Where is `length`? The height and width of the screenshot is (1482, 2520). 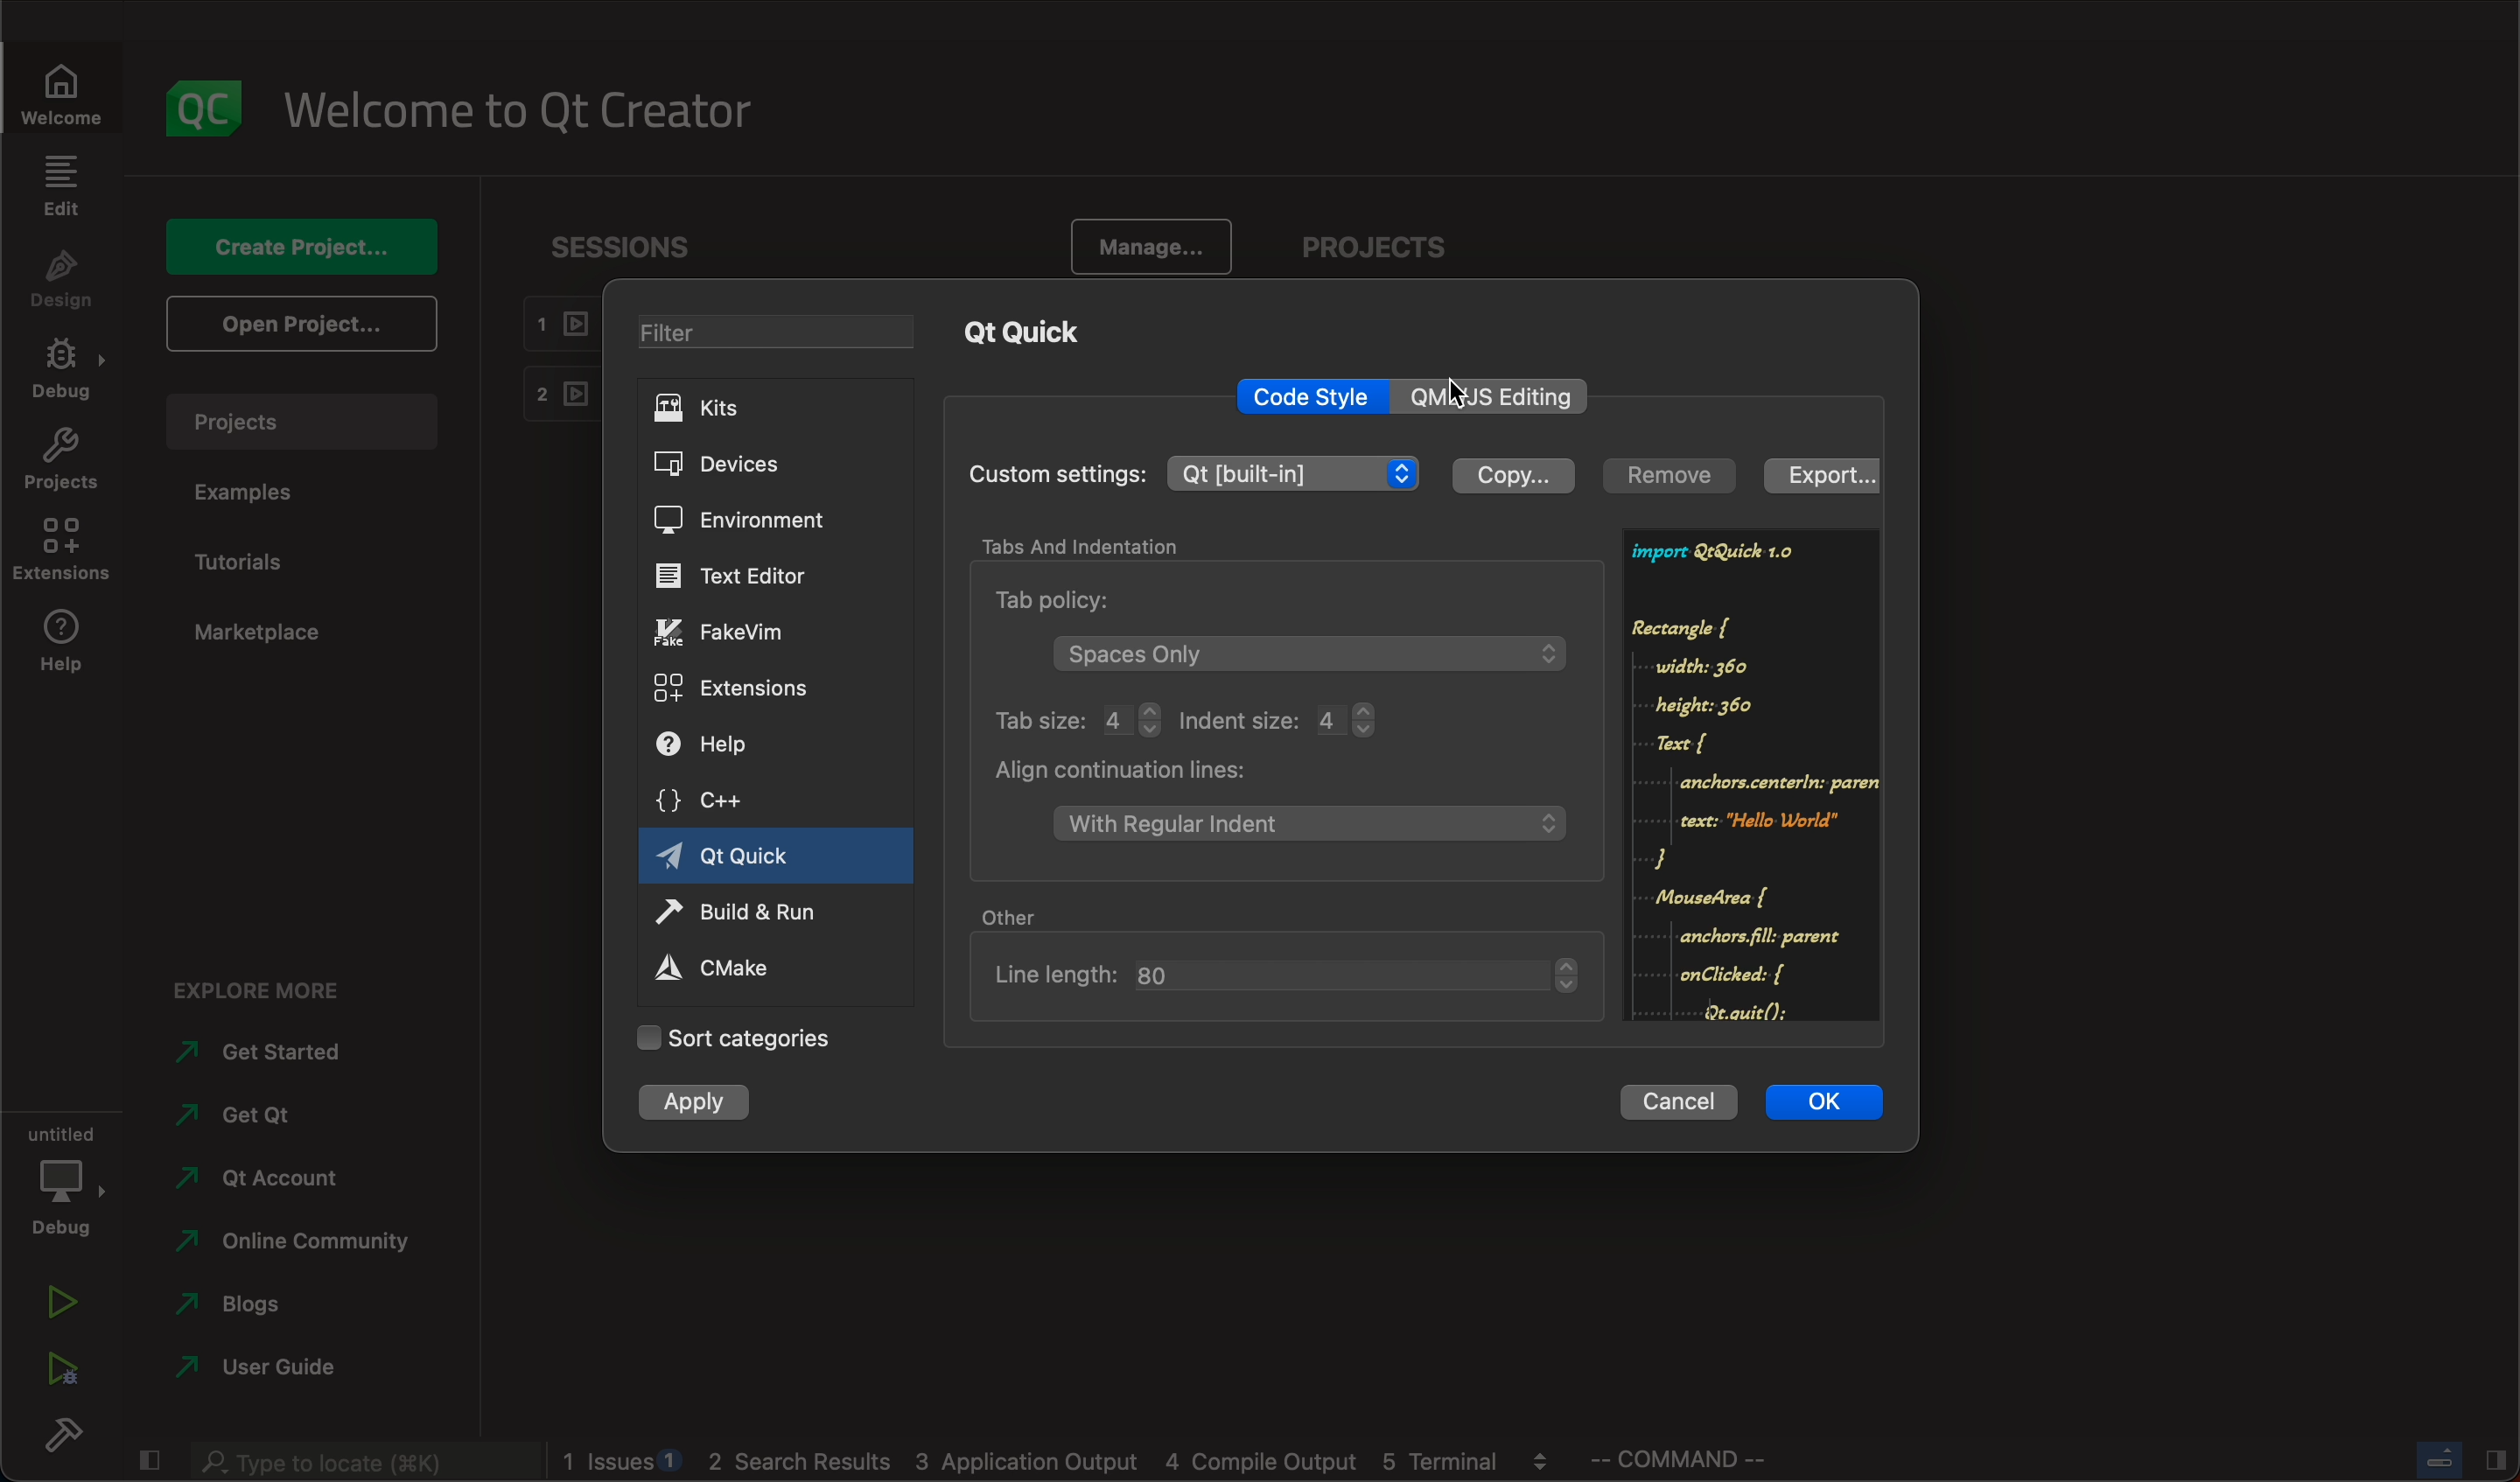
length is located at coordinates (1292, 970).